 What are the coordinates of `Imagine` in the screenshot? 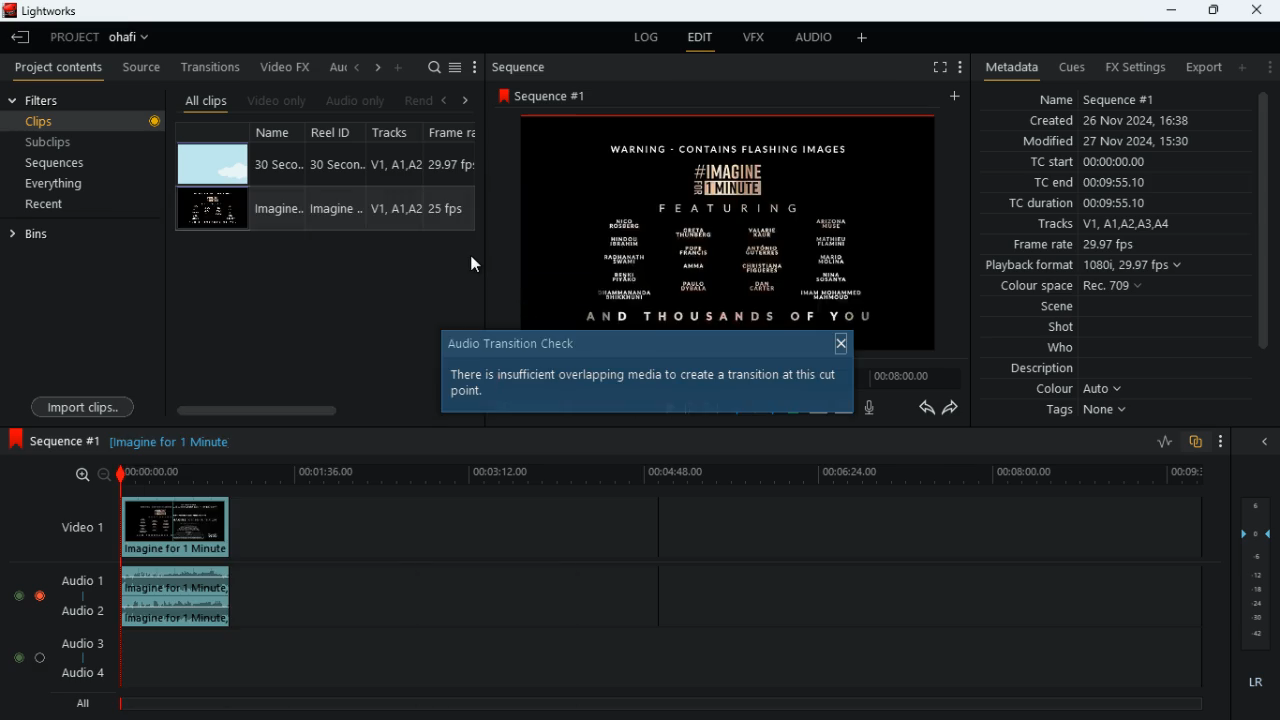 It's located at (282, 208).